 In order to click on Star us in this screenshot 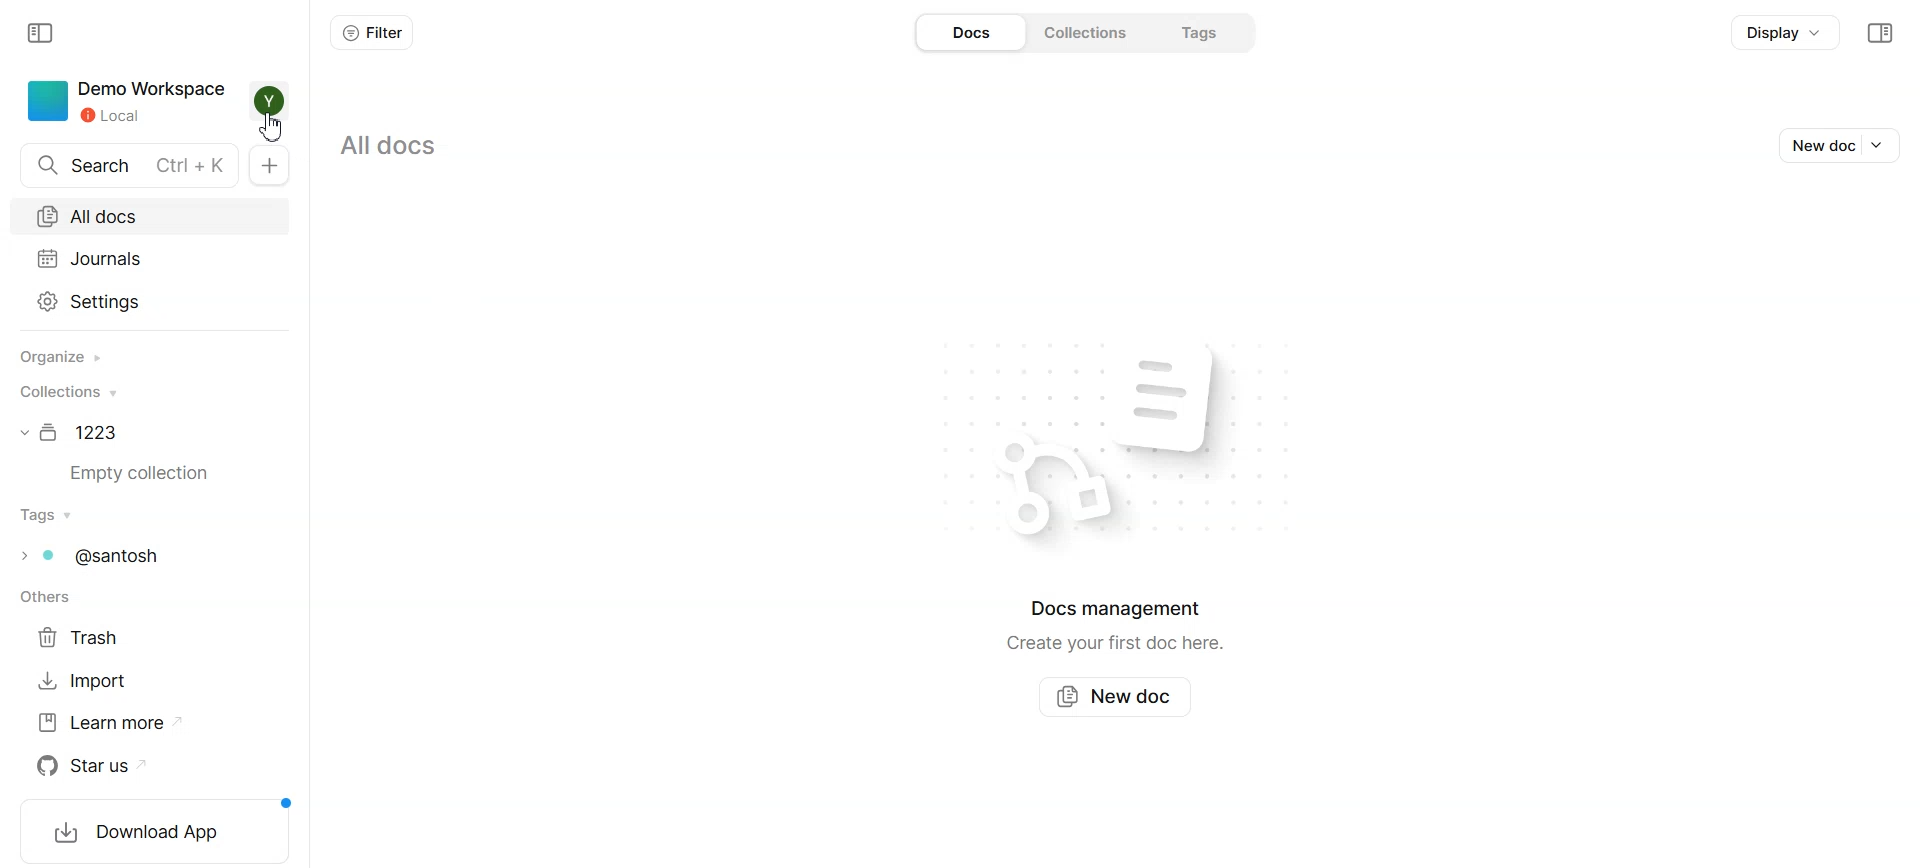, I will do `click(112, 766)`.